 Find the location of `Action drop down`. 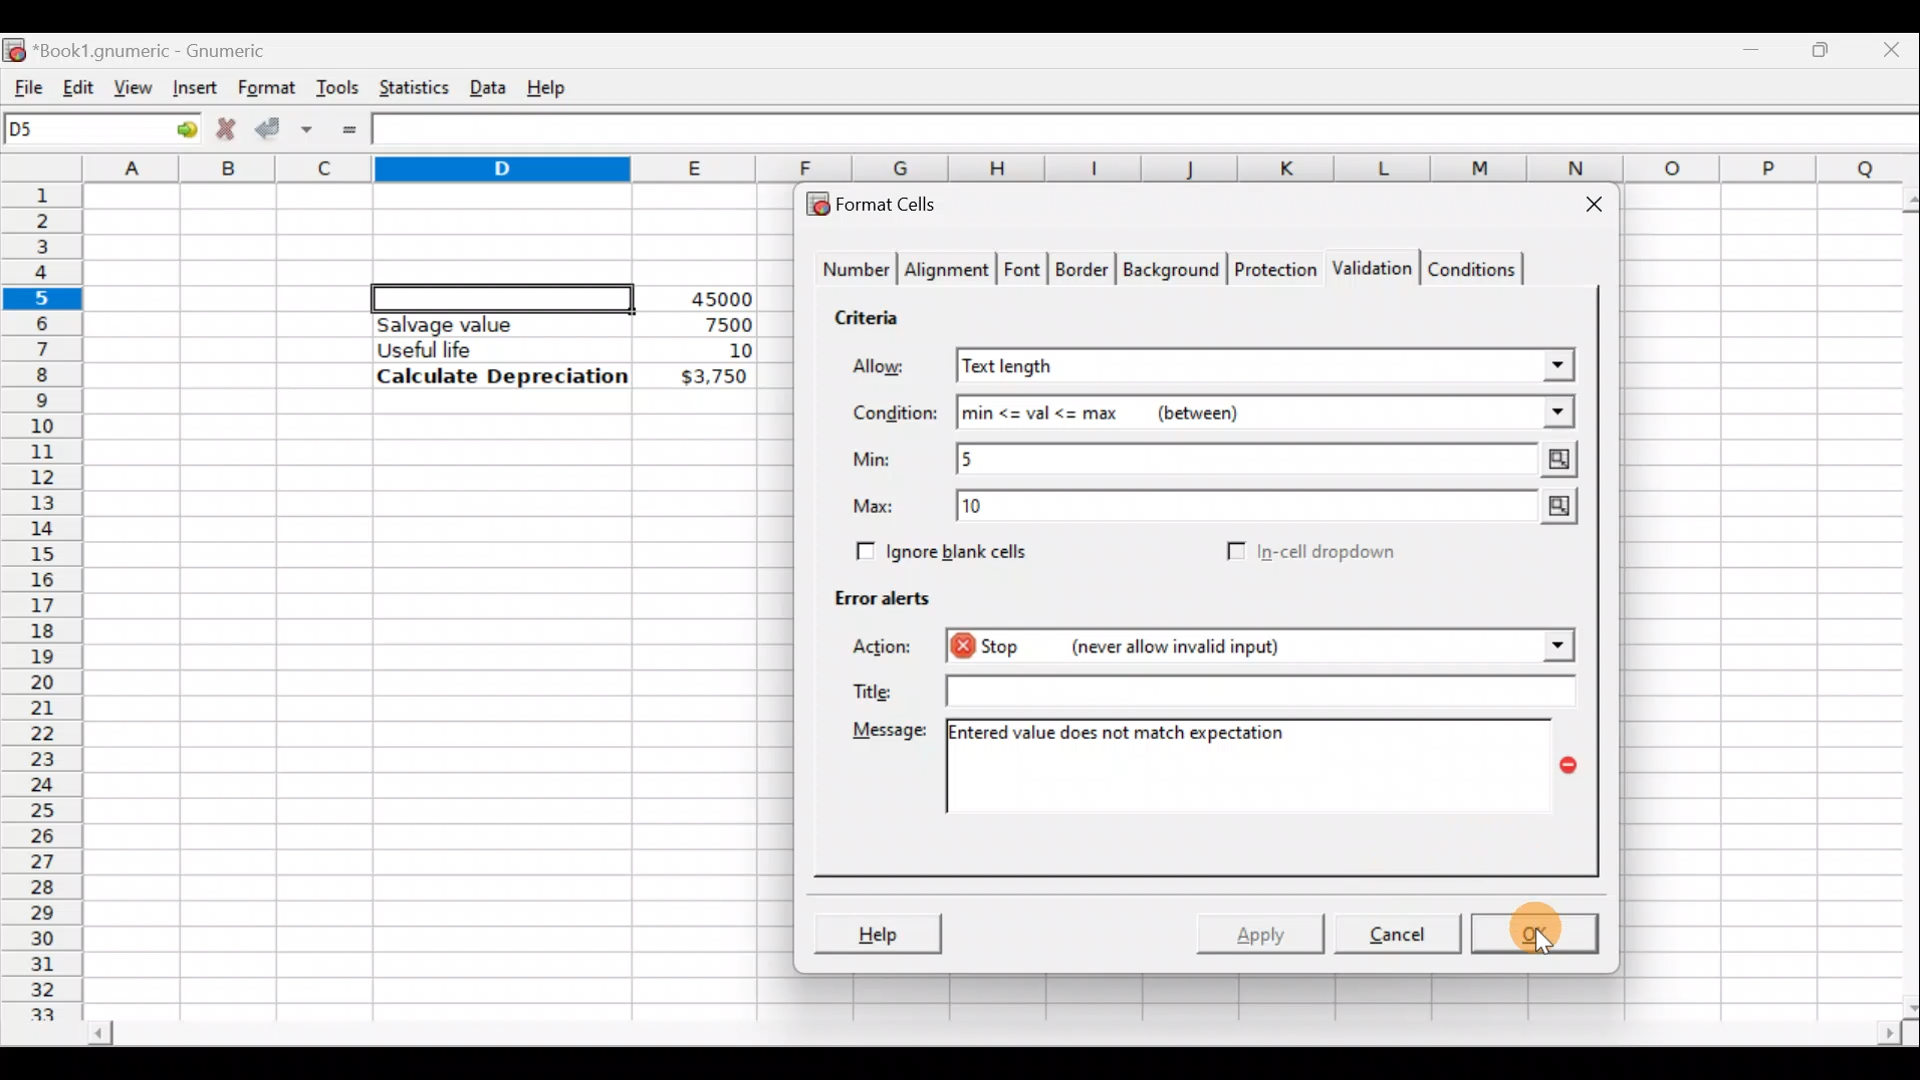

Action drop down is located at coordinates (1542, 646).